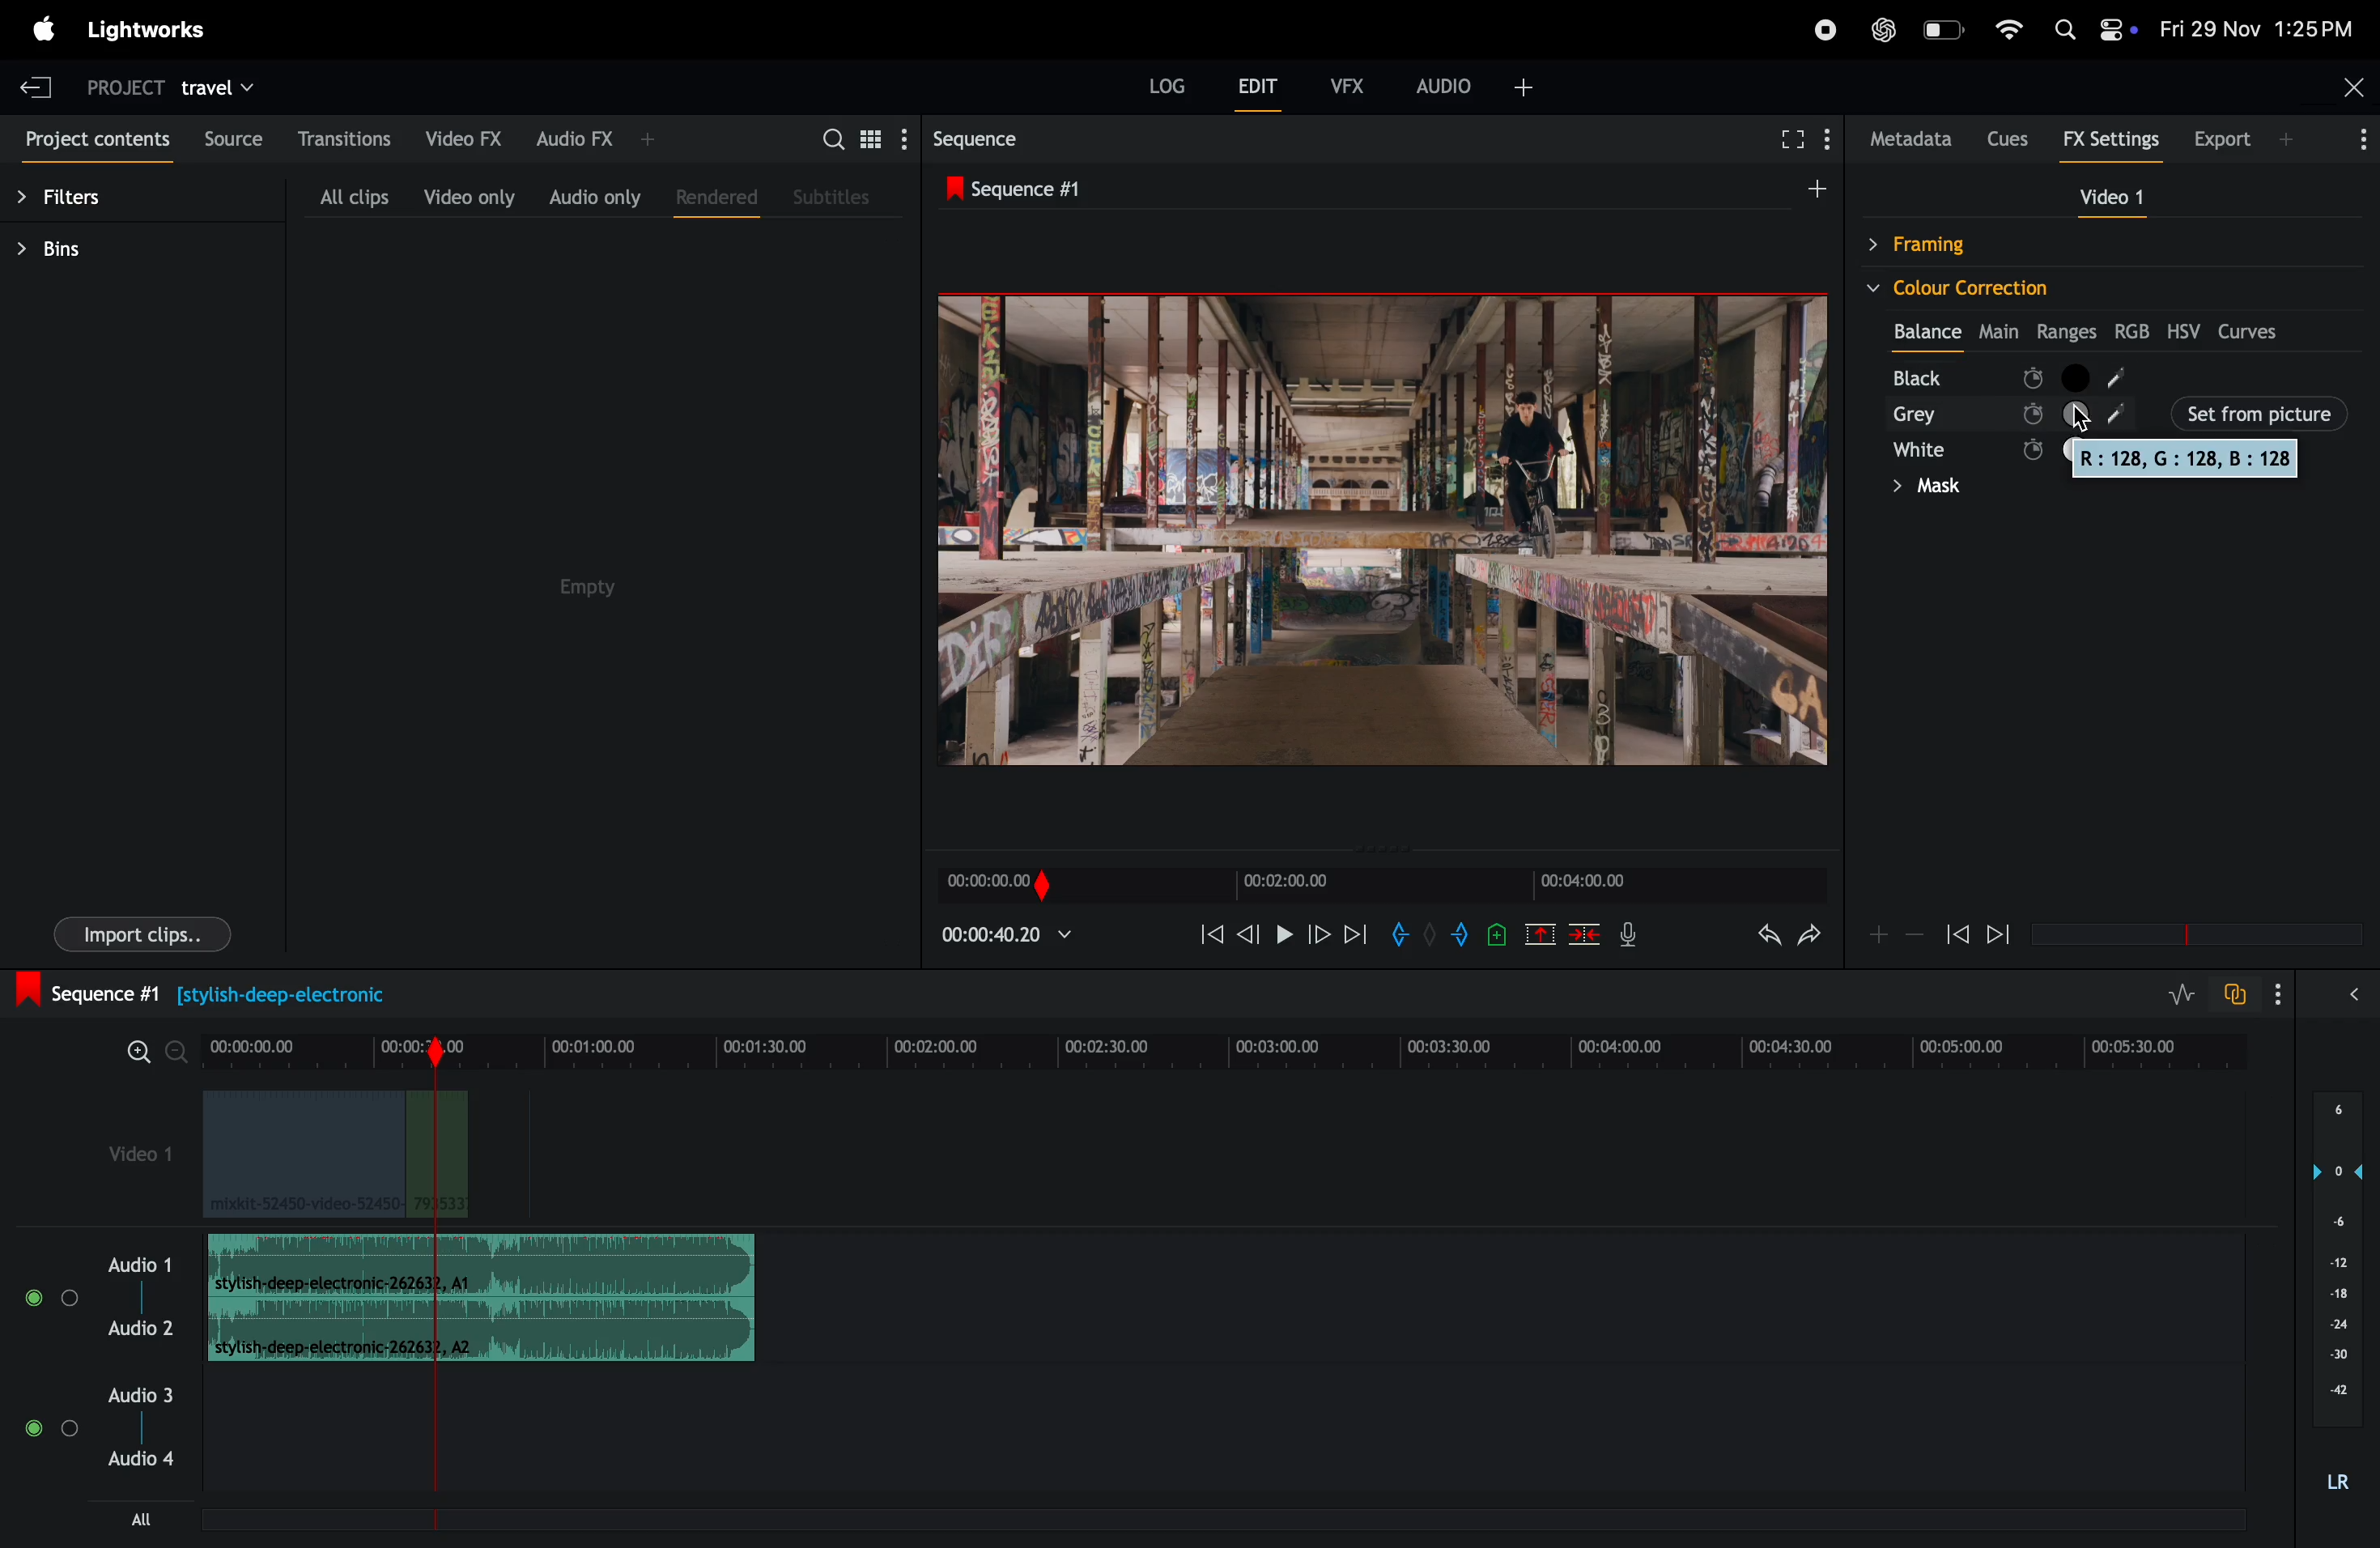  Describe the element at coordinates (1234, 1042) in the screenshot. I see `time frame` at that location.